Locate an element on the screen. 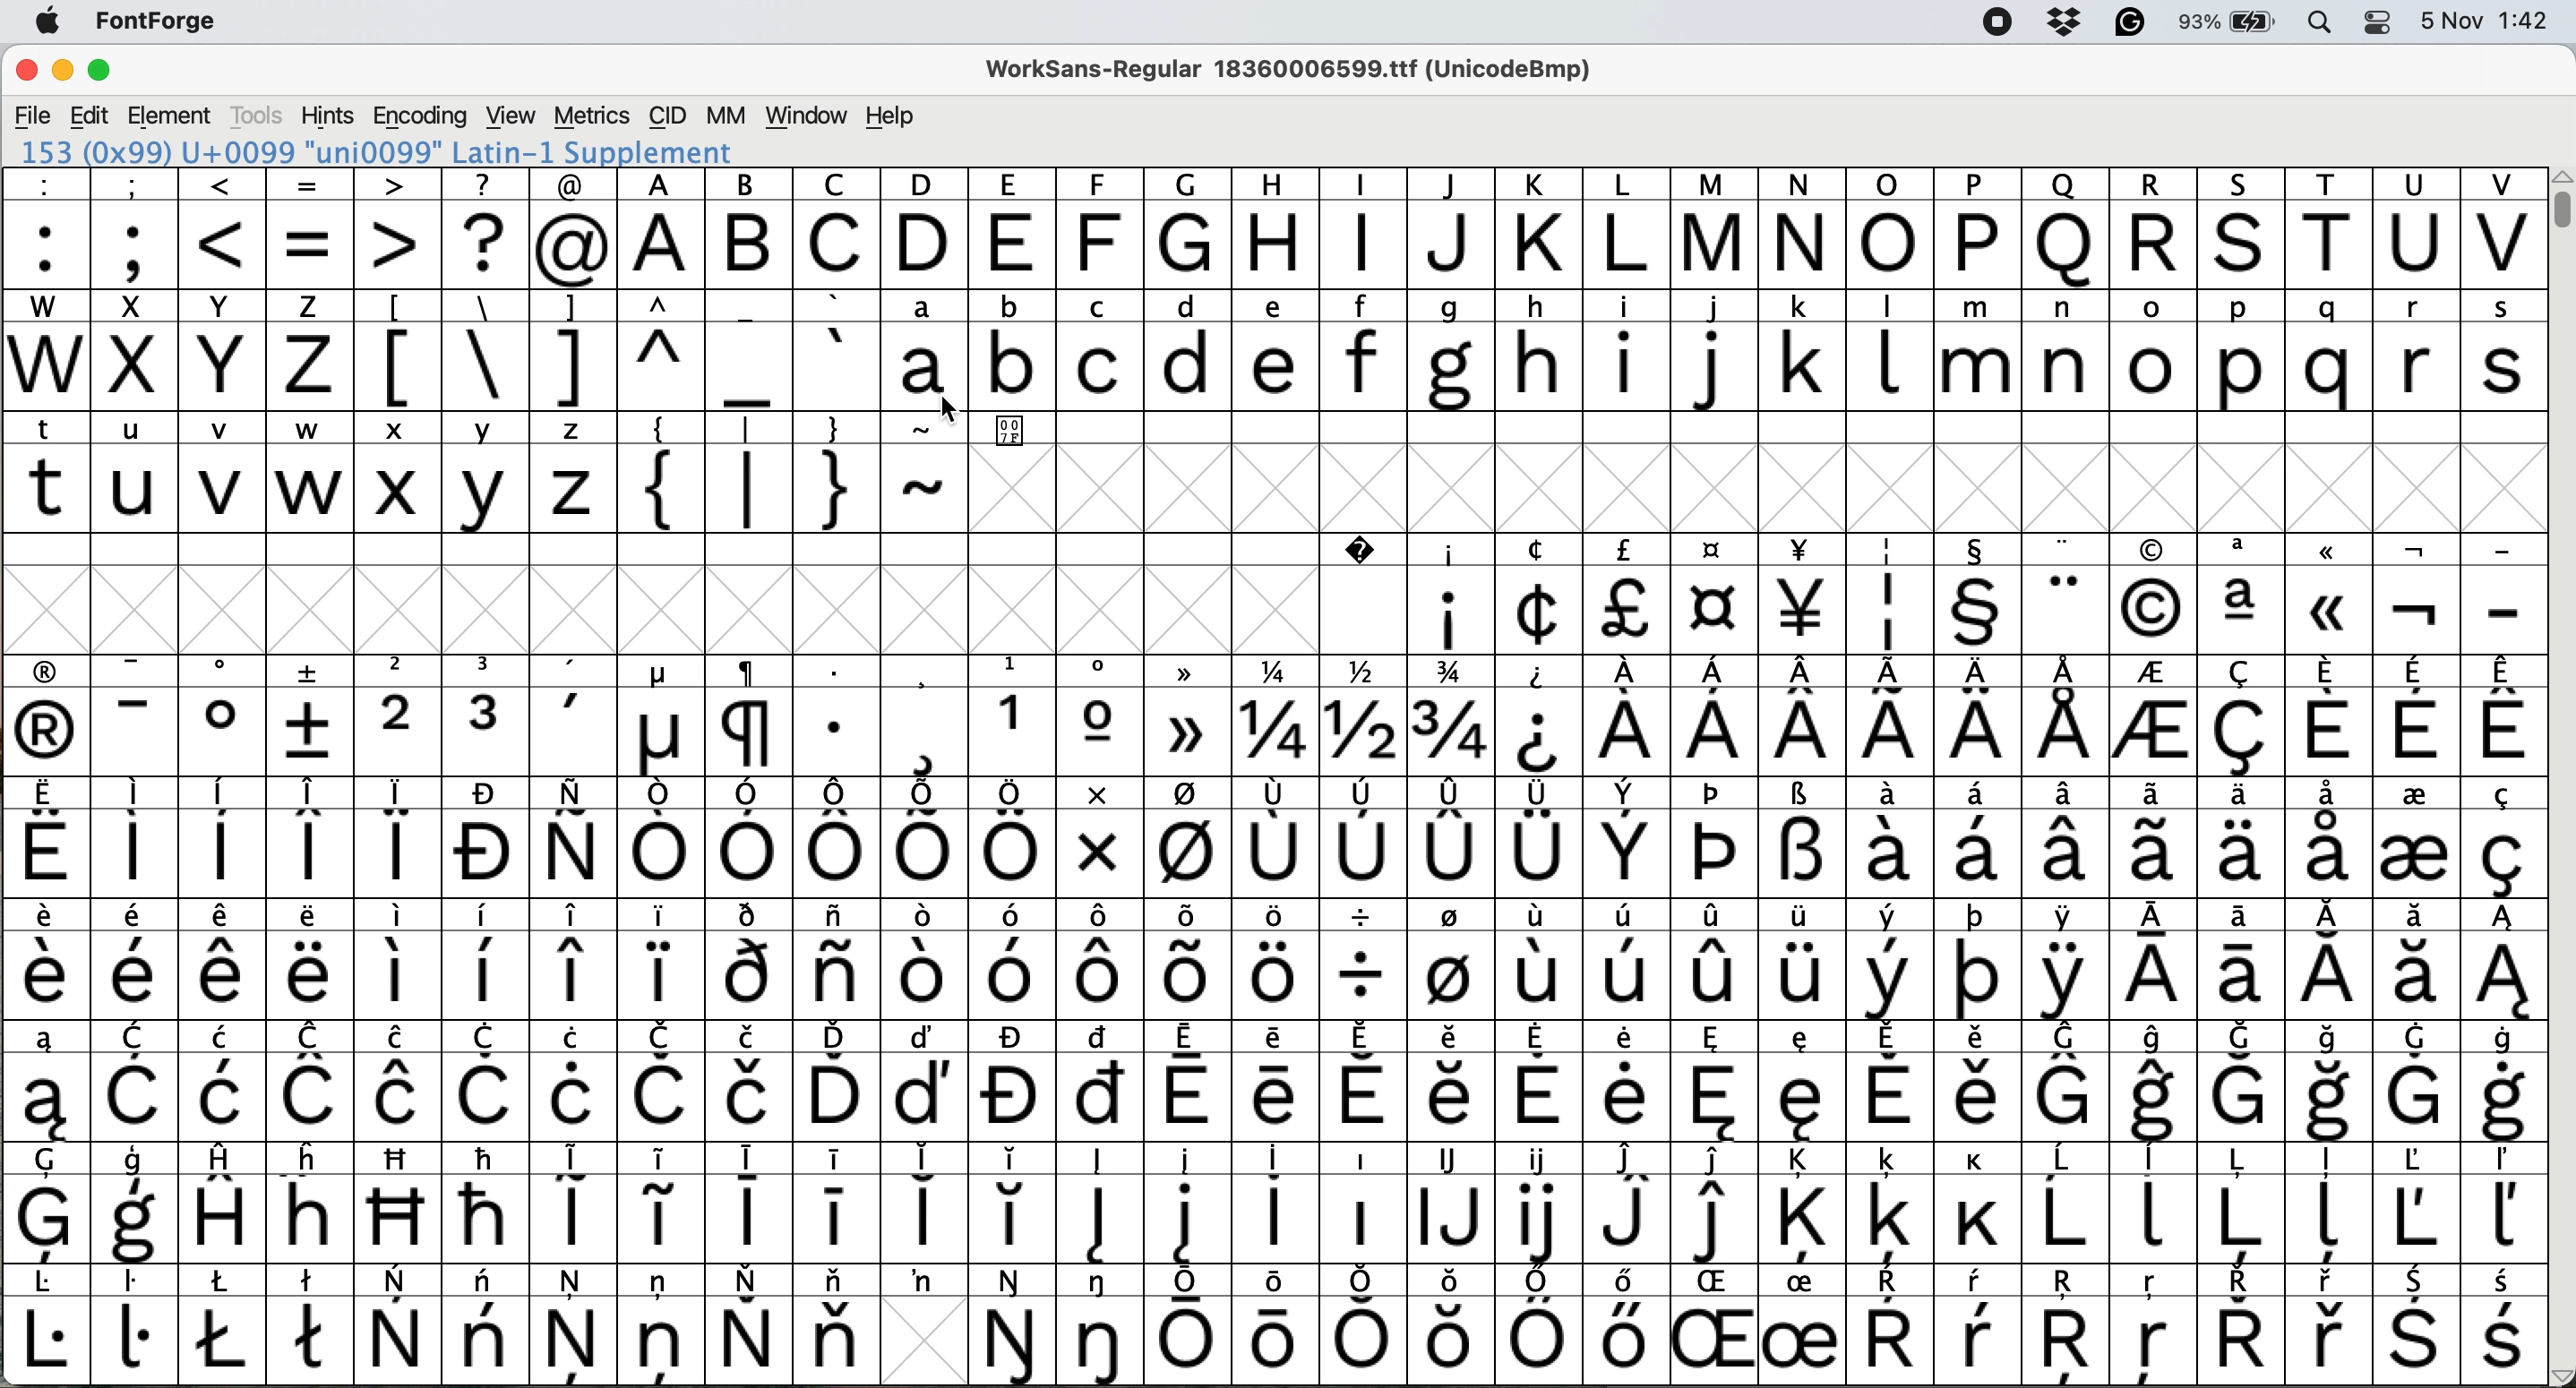 Image resolution: width=2576 pixels, height=1388 pixels. symbol is located at coordinates (2503, 1082).